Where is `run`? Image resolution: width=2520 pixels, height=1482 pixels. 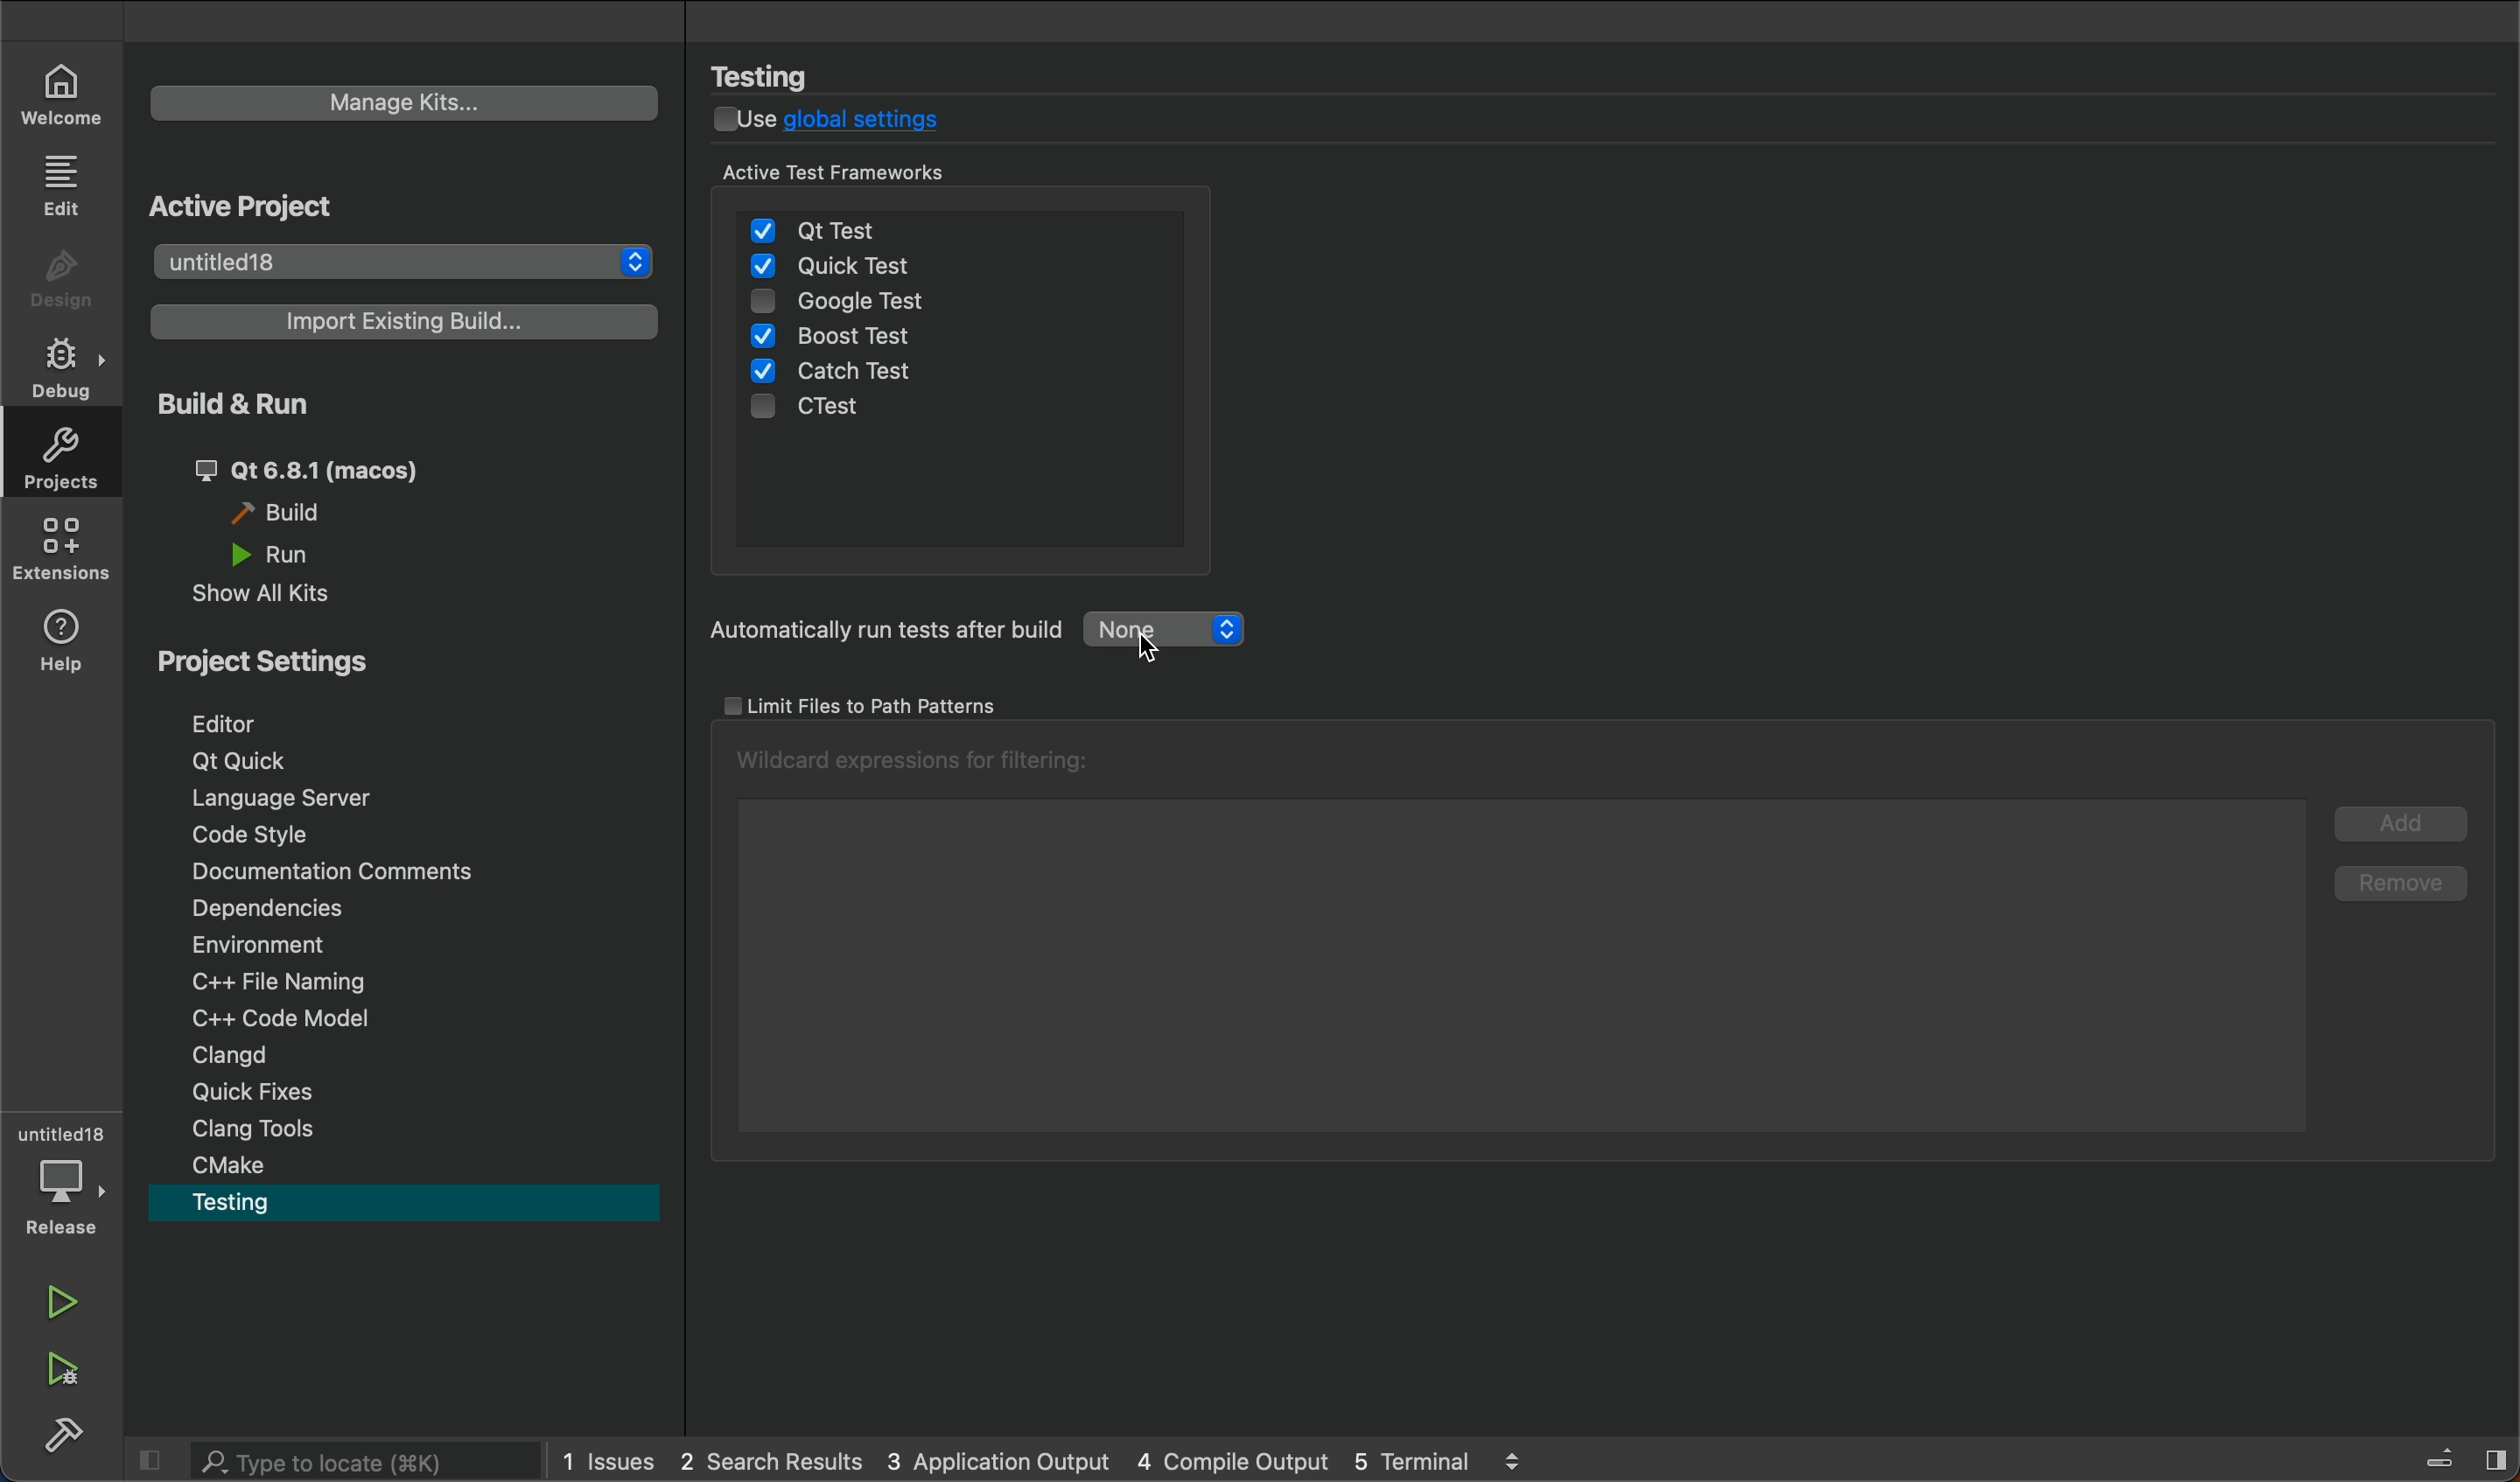
run is located at coordinates (64, 1297).